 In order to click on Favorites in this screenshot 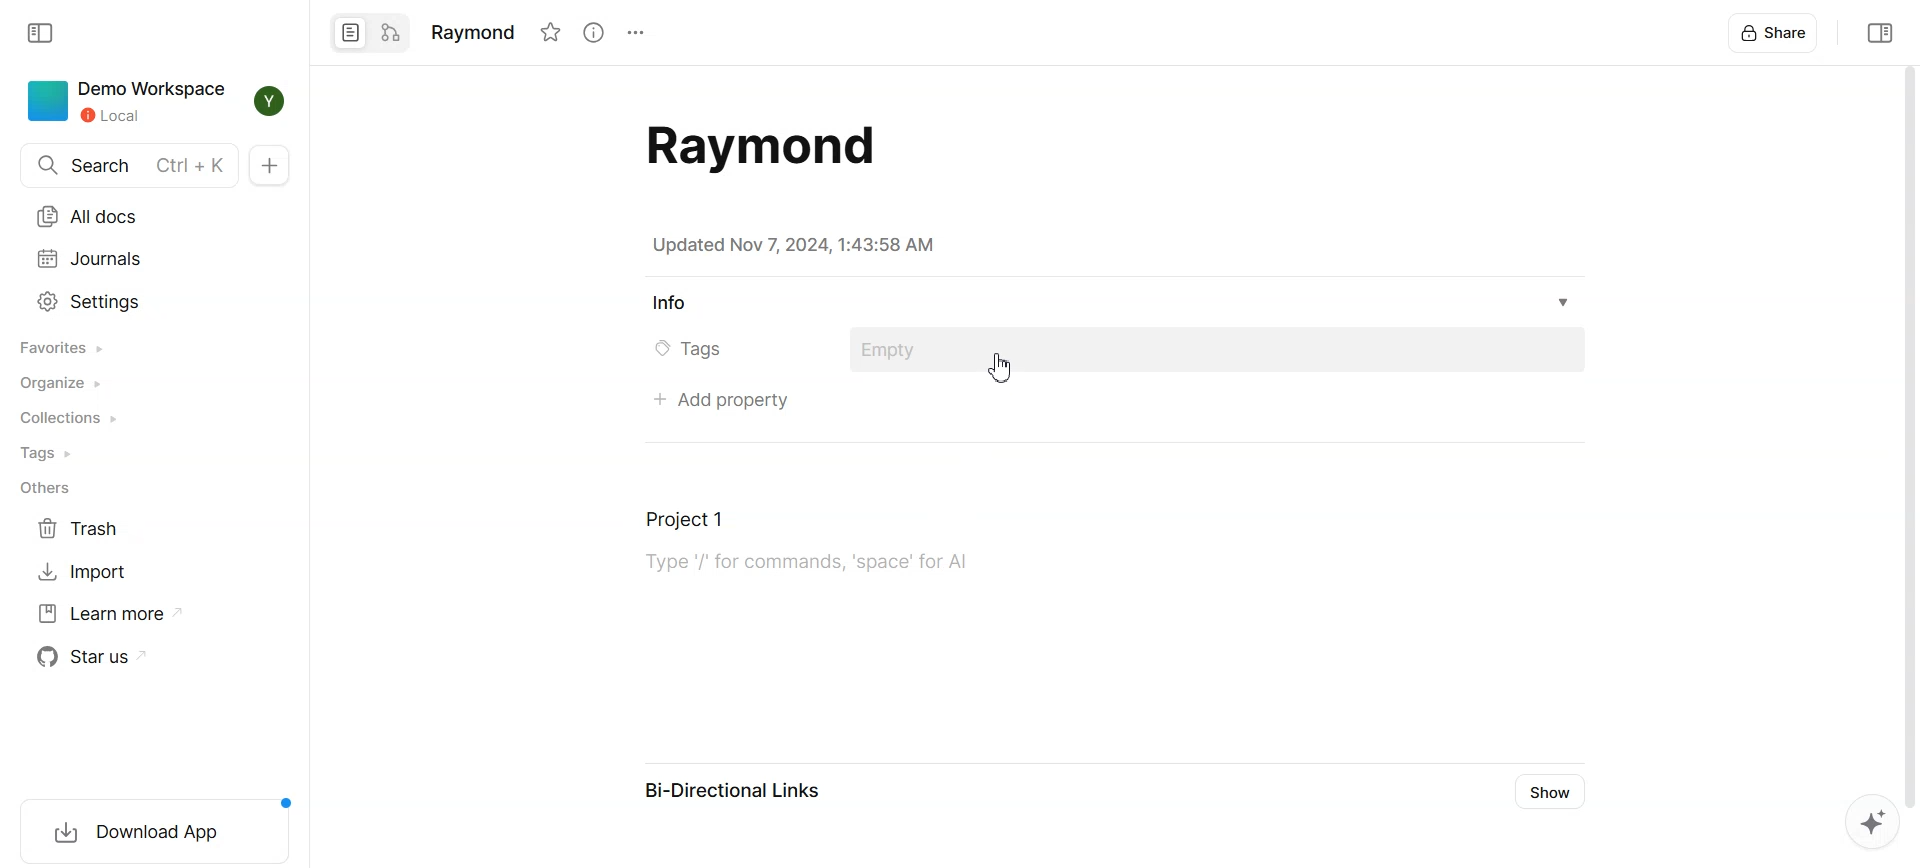, I will do `click(64, 347)`.